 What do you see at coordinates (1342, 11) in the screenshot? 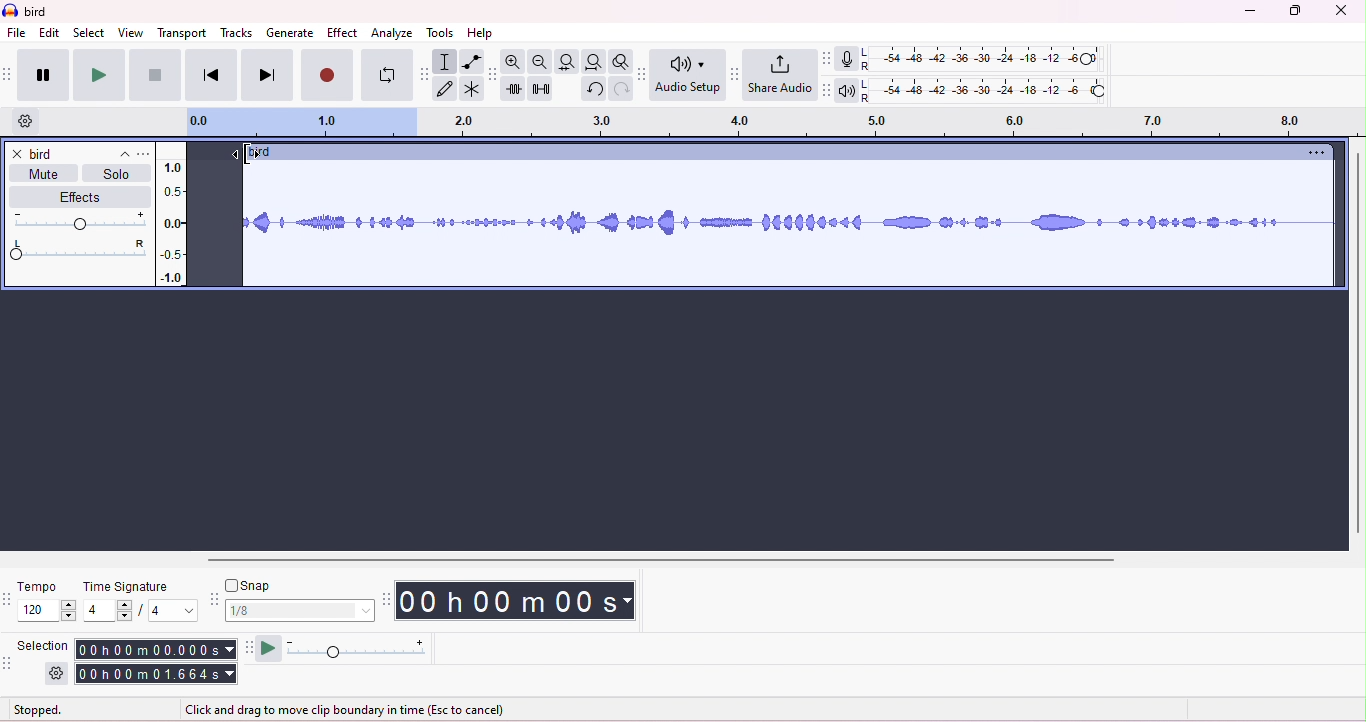
I see `close` at bounding box center [1342, 11].